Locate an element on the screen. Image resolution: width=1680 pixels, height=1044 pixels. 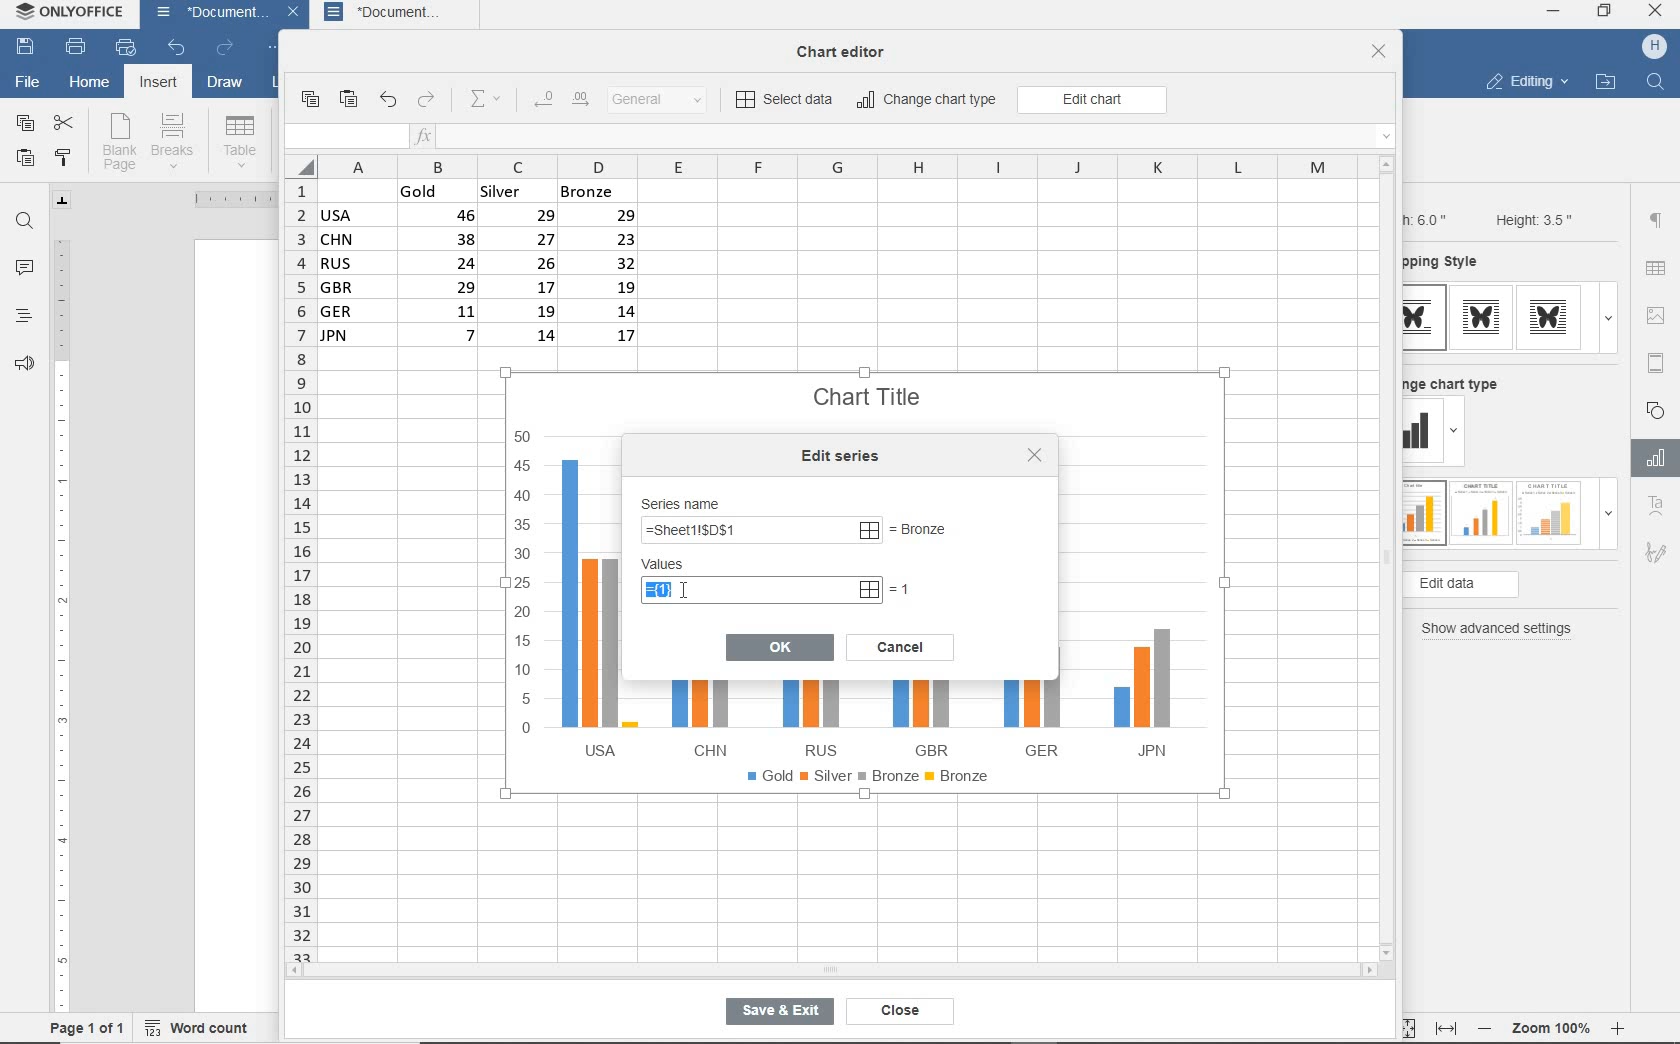
horizontal scroll bar is located at coordinates (830, 970).